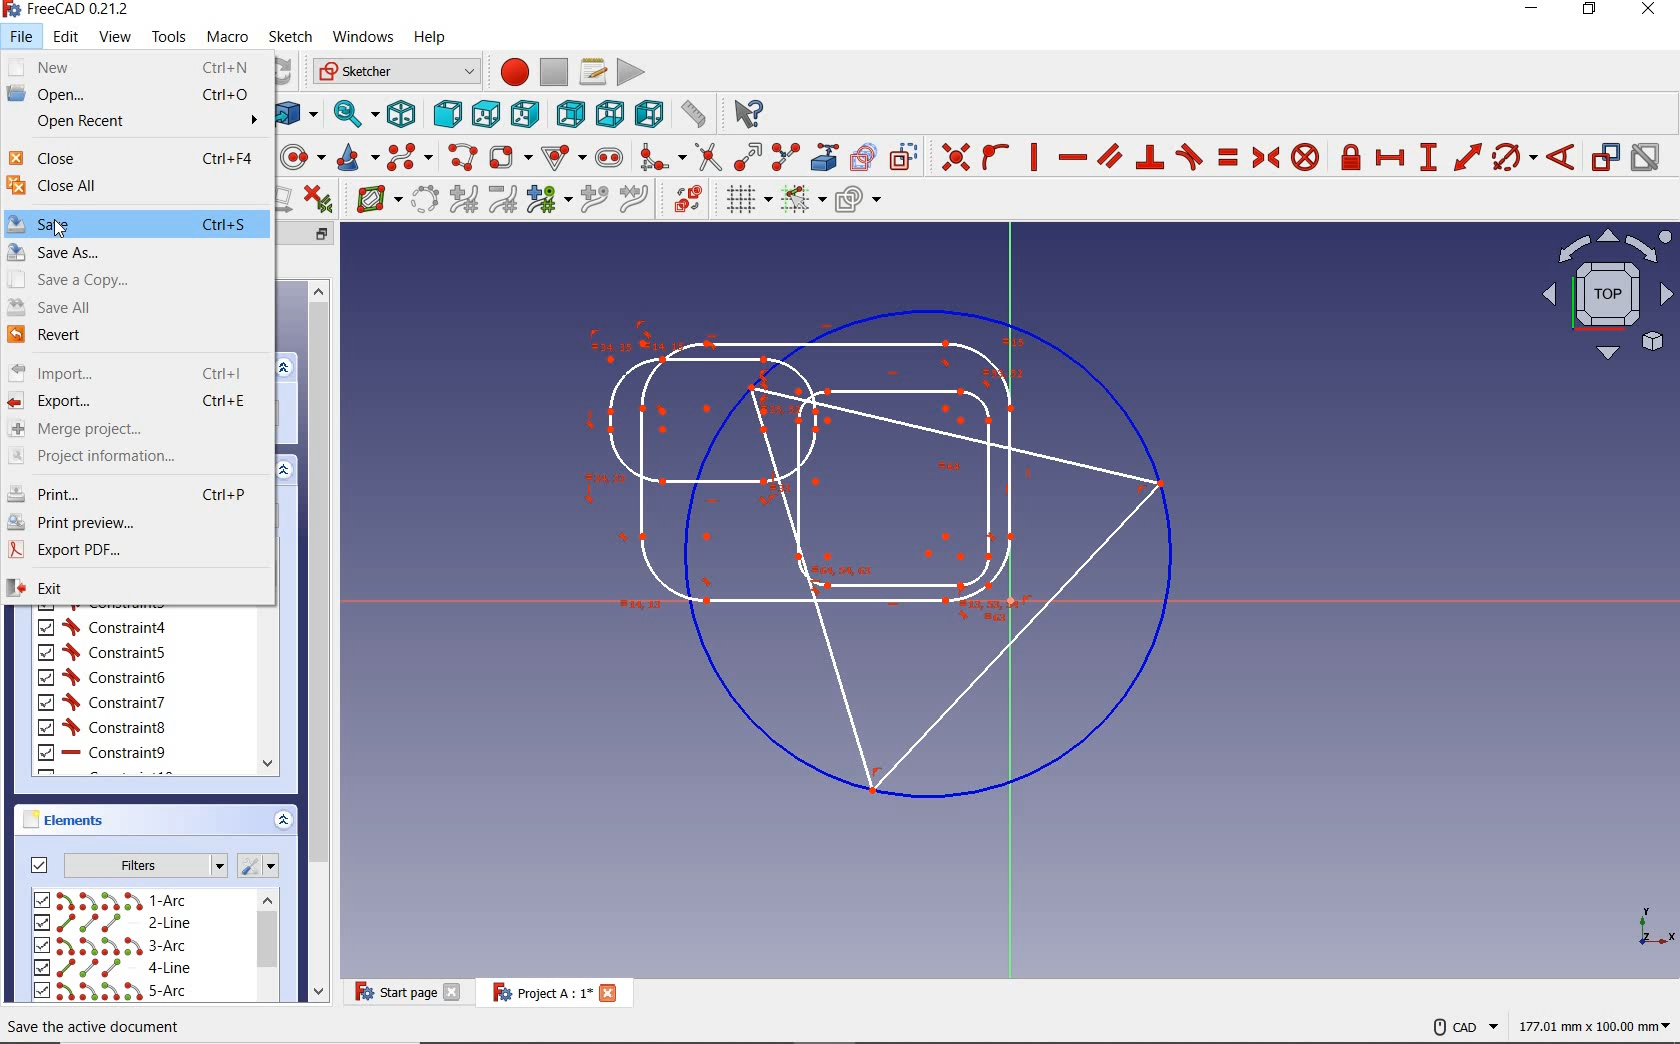 The height and width of the screenshot is (1044, 1680). What do you see at coordinates (569, 112) in the screenshot?
I see `rear` at bounding box center [569, 112].